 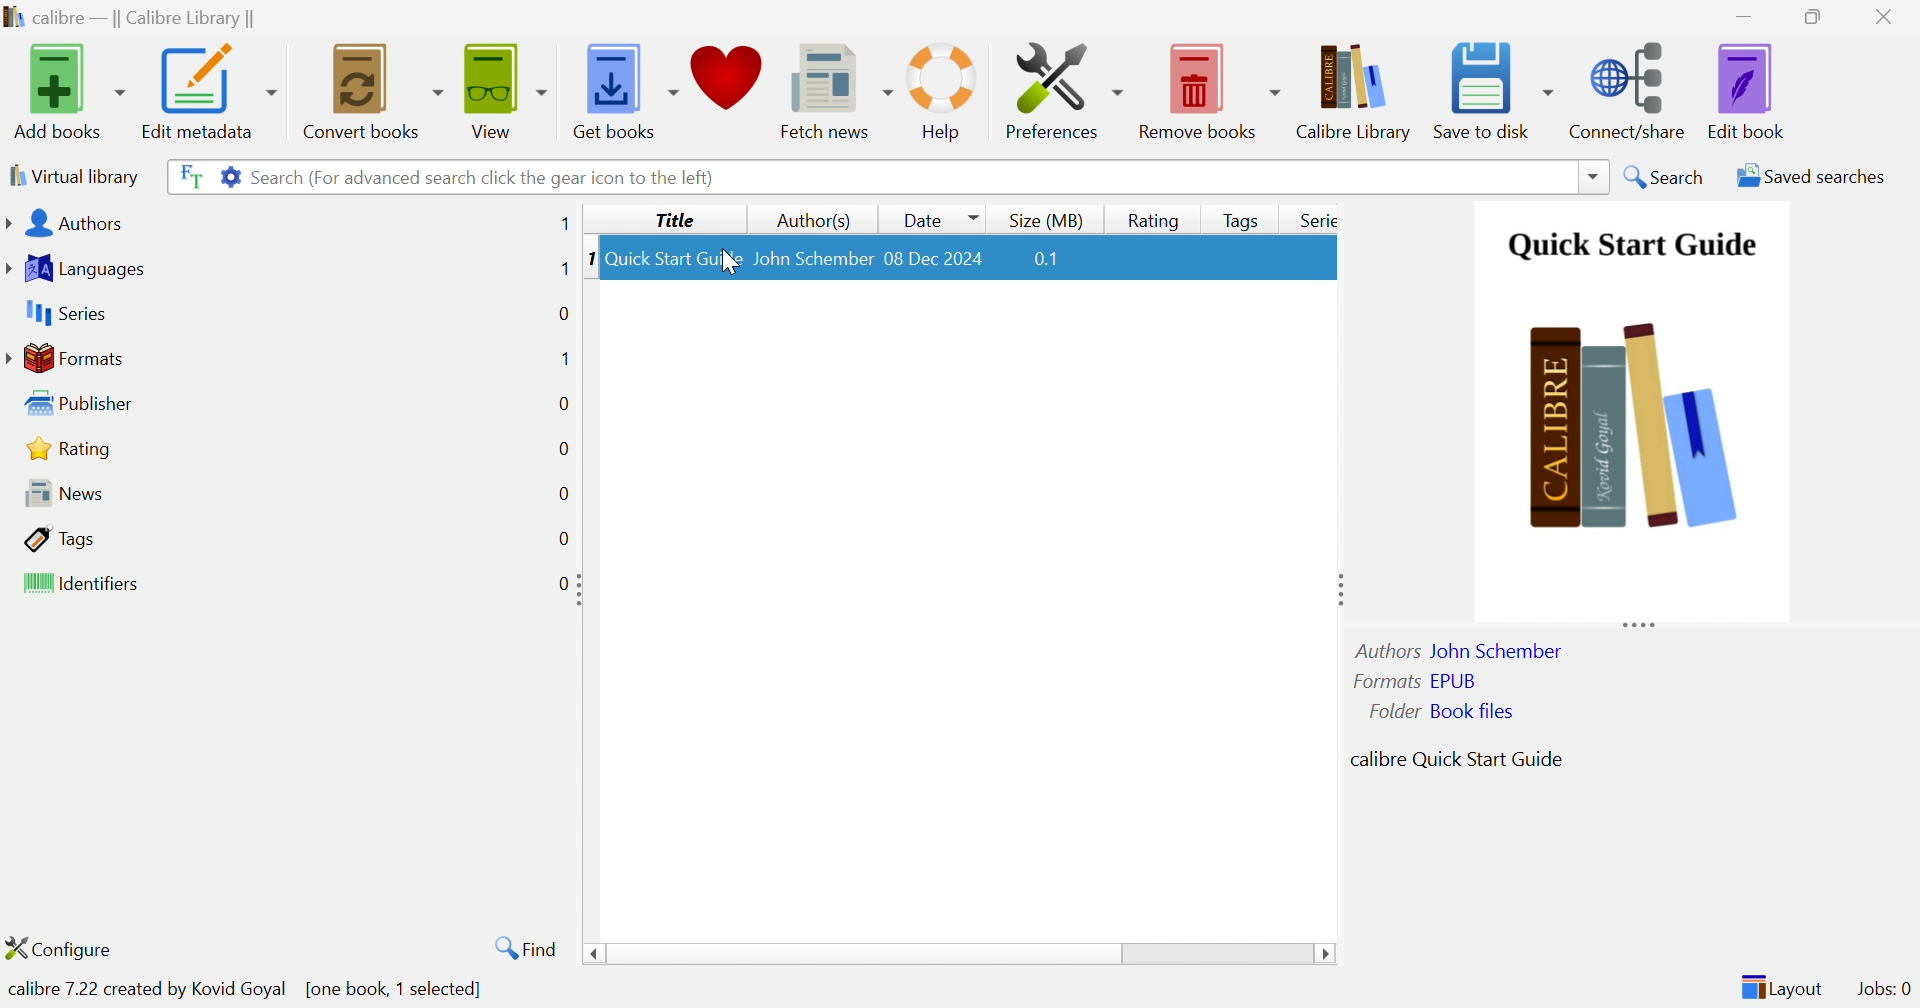 What do you see at coordinates (564, 269) in the screenshot?
I see `1` at bounding box center [564, 269].